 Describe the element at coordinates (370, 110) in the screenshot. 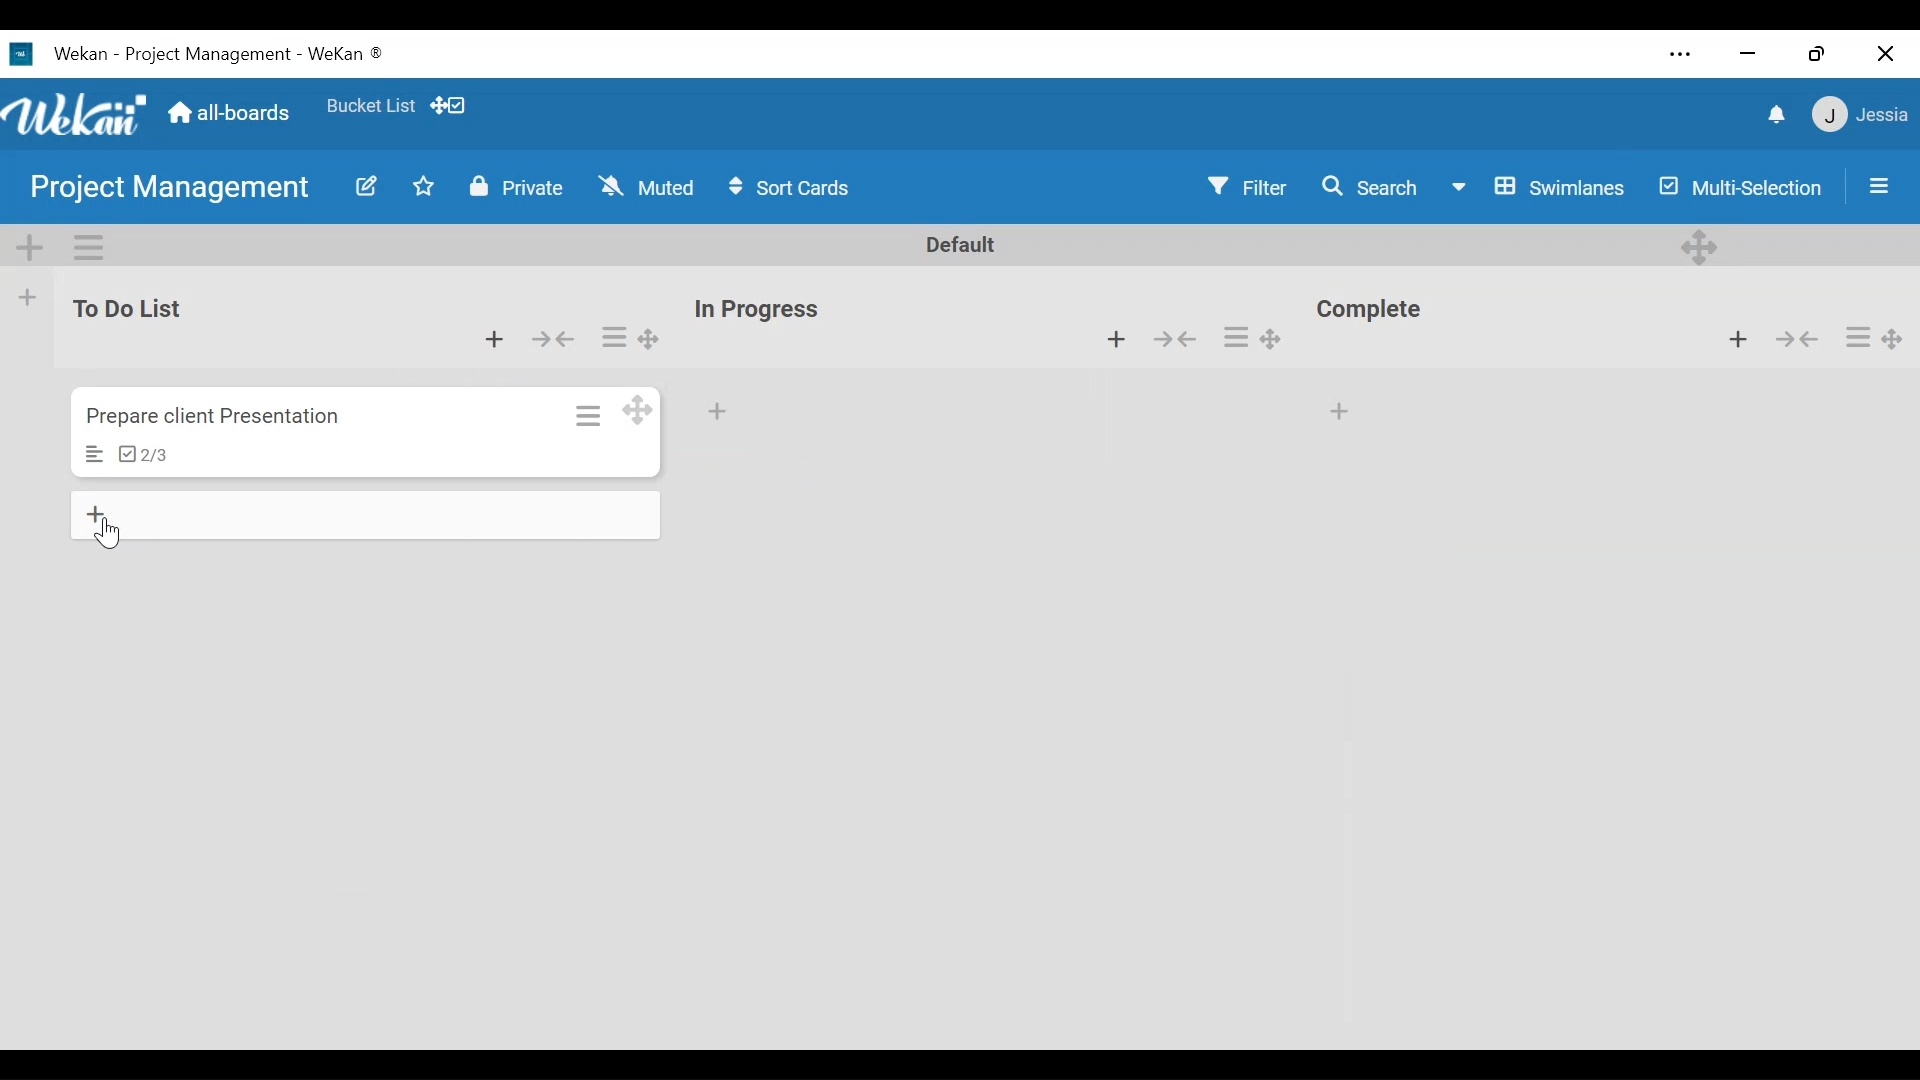

I see `Bucket list` at that location.